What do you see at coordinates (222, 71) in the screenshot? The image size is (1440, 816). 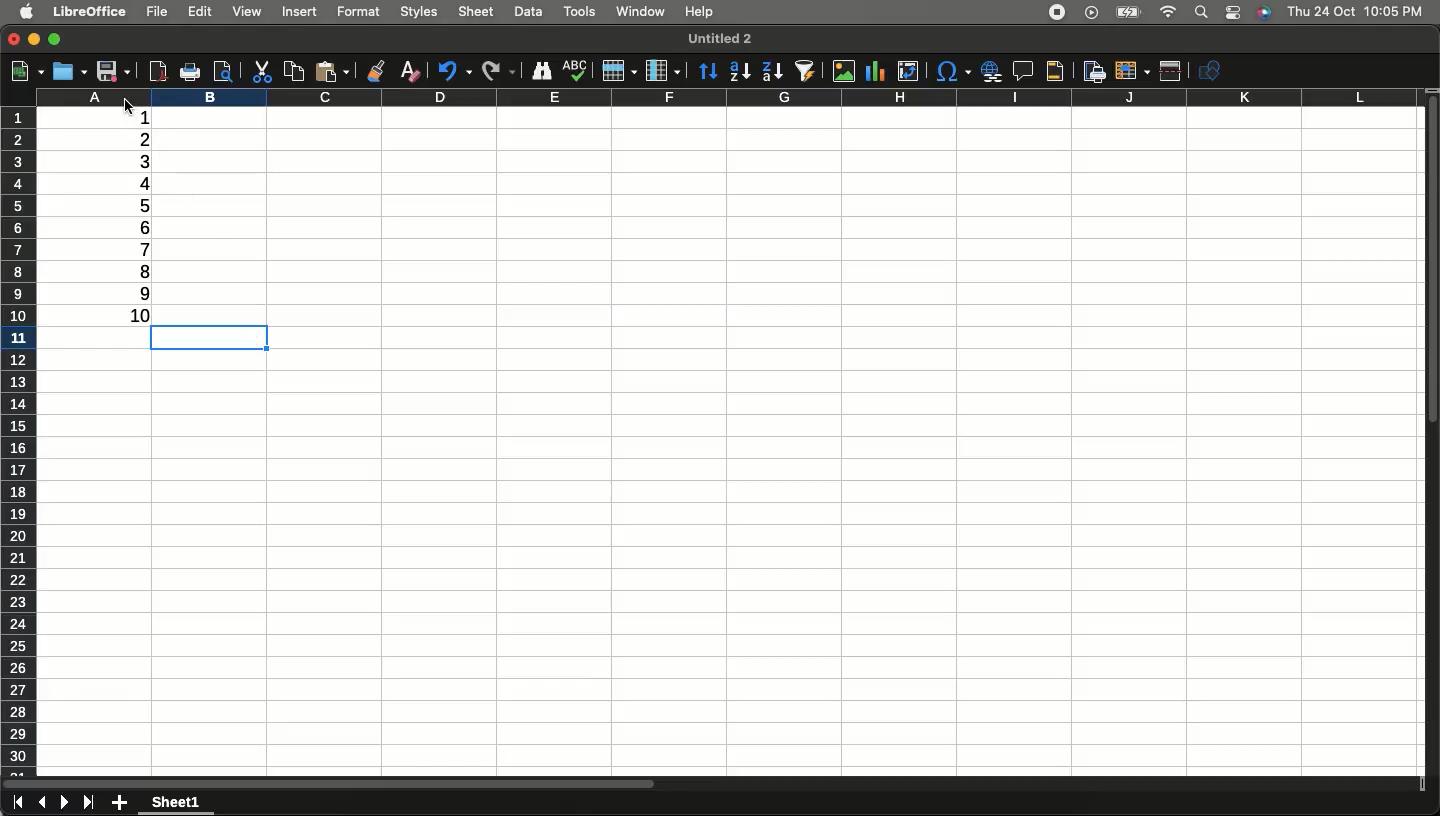 I see `Toggle preview` at bounding box center [222, 71].